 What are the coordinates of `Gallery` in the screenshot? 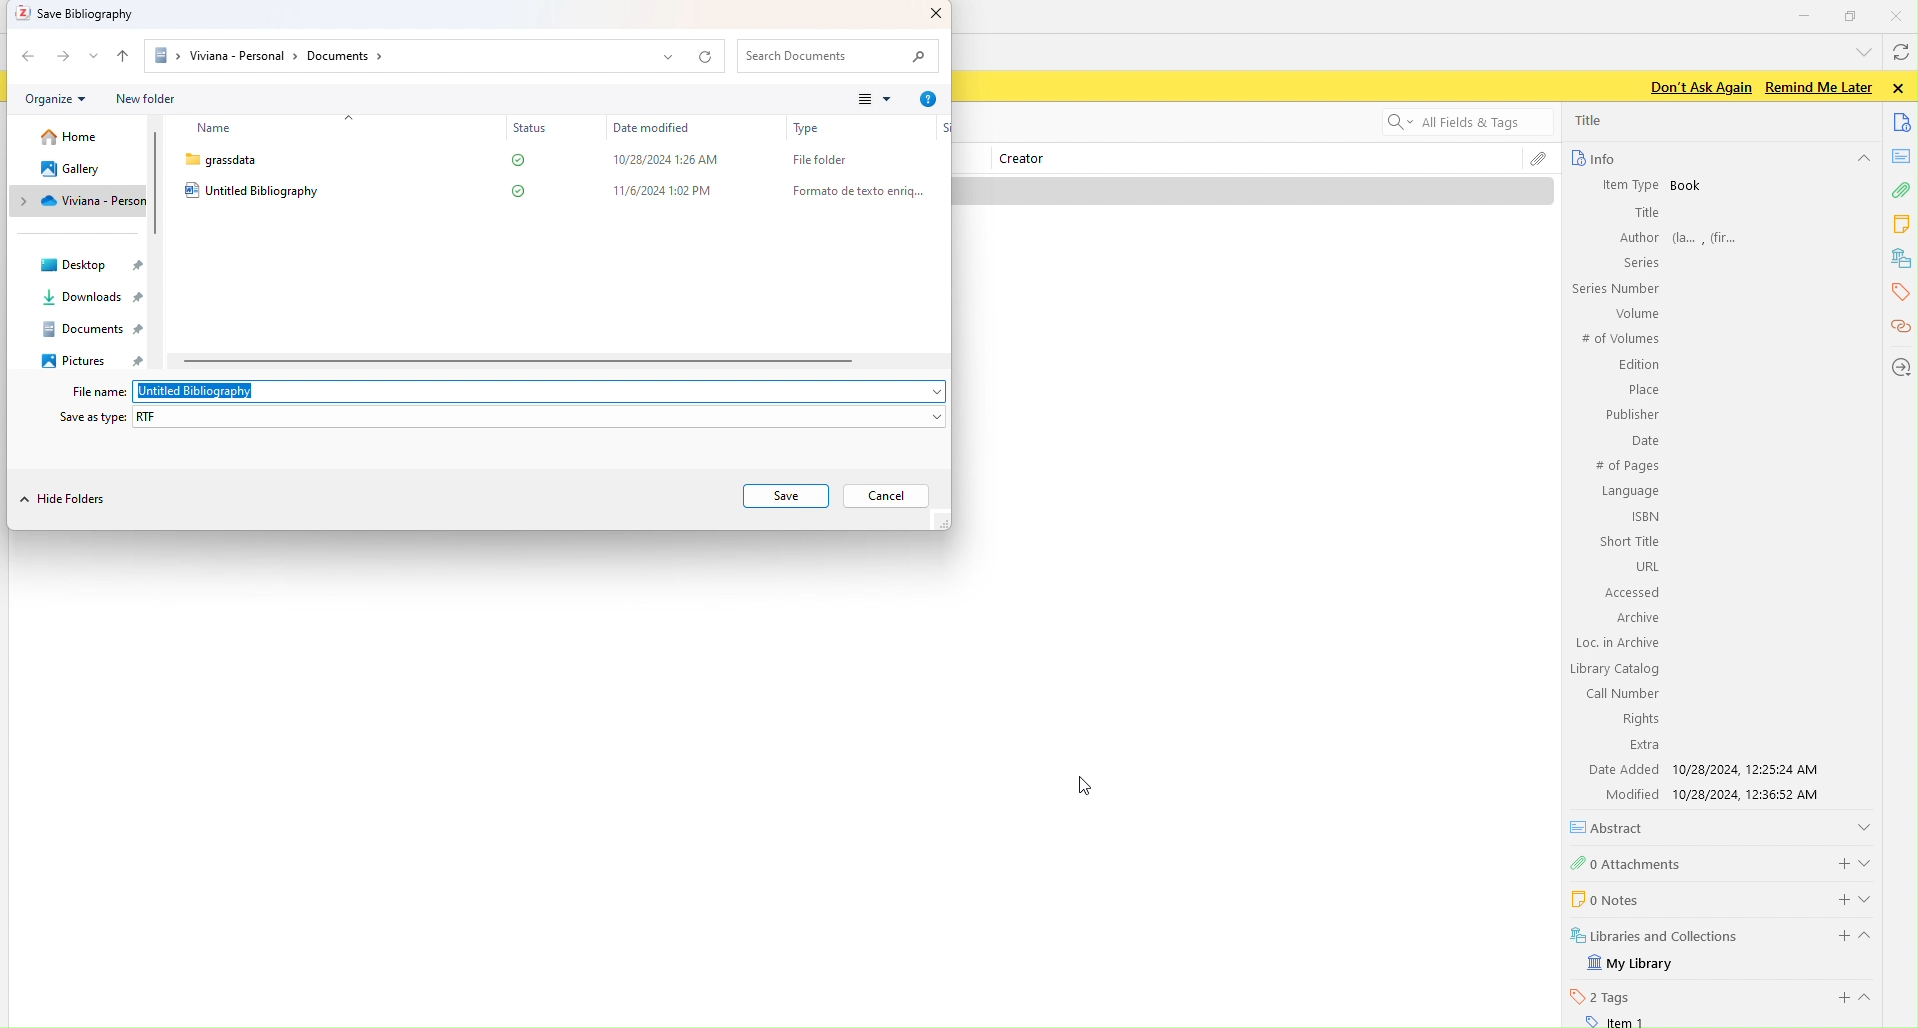 It's located at (68, 169).